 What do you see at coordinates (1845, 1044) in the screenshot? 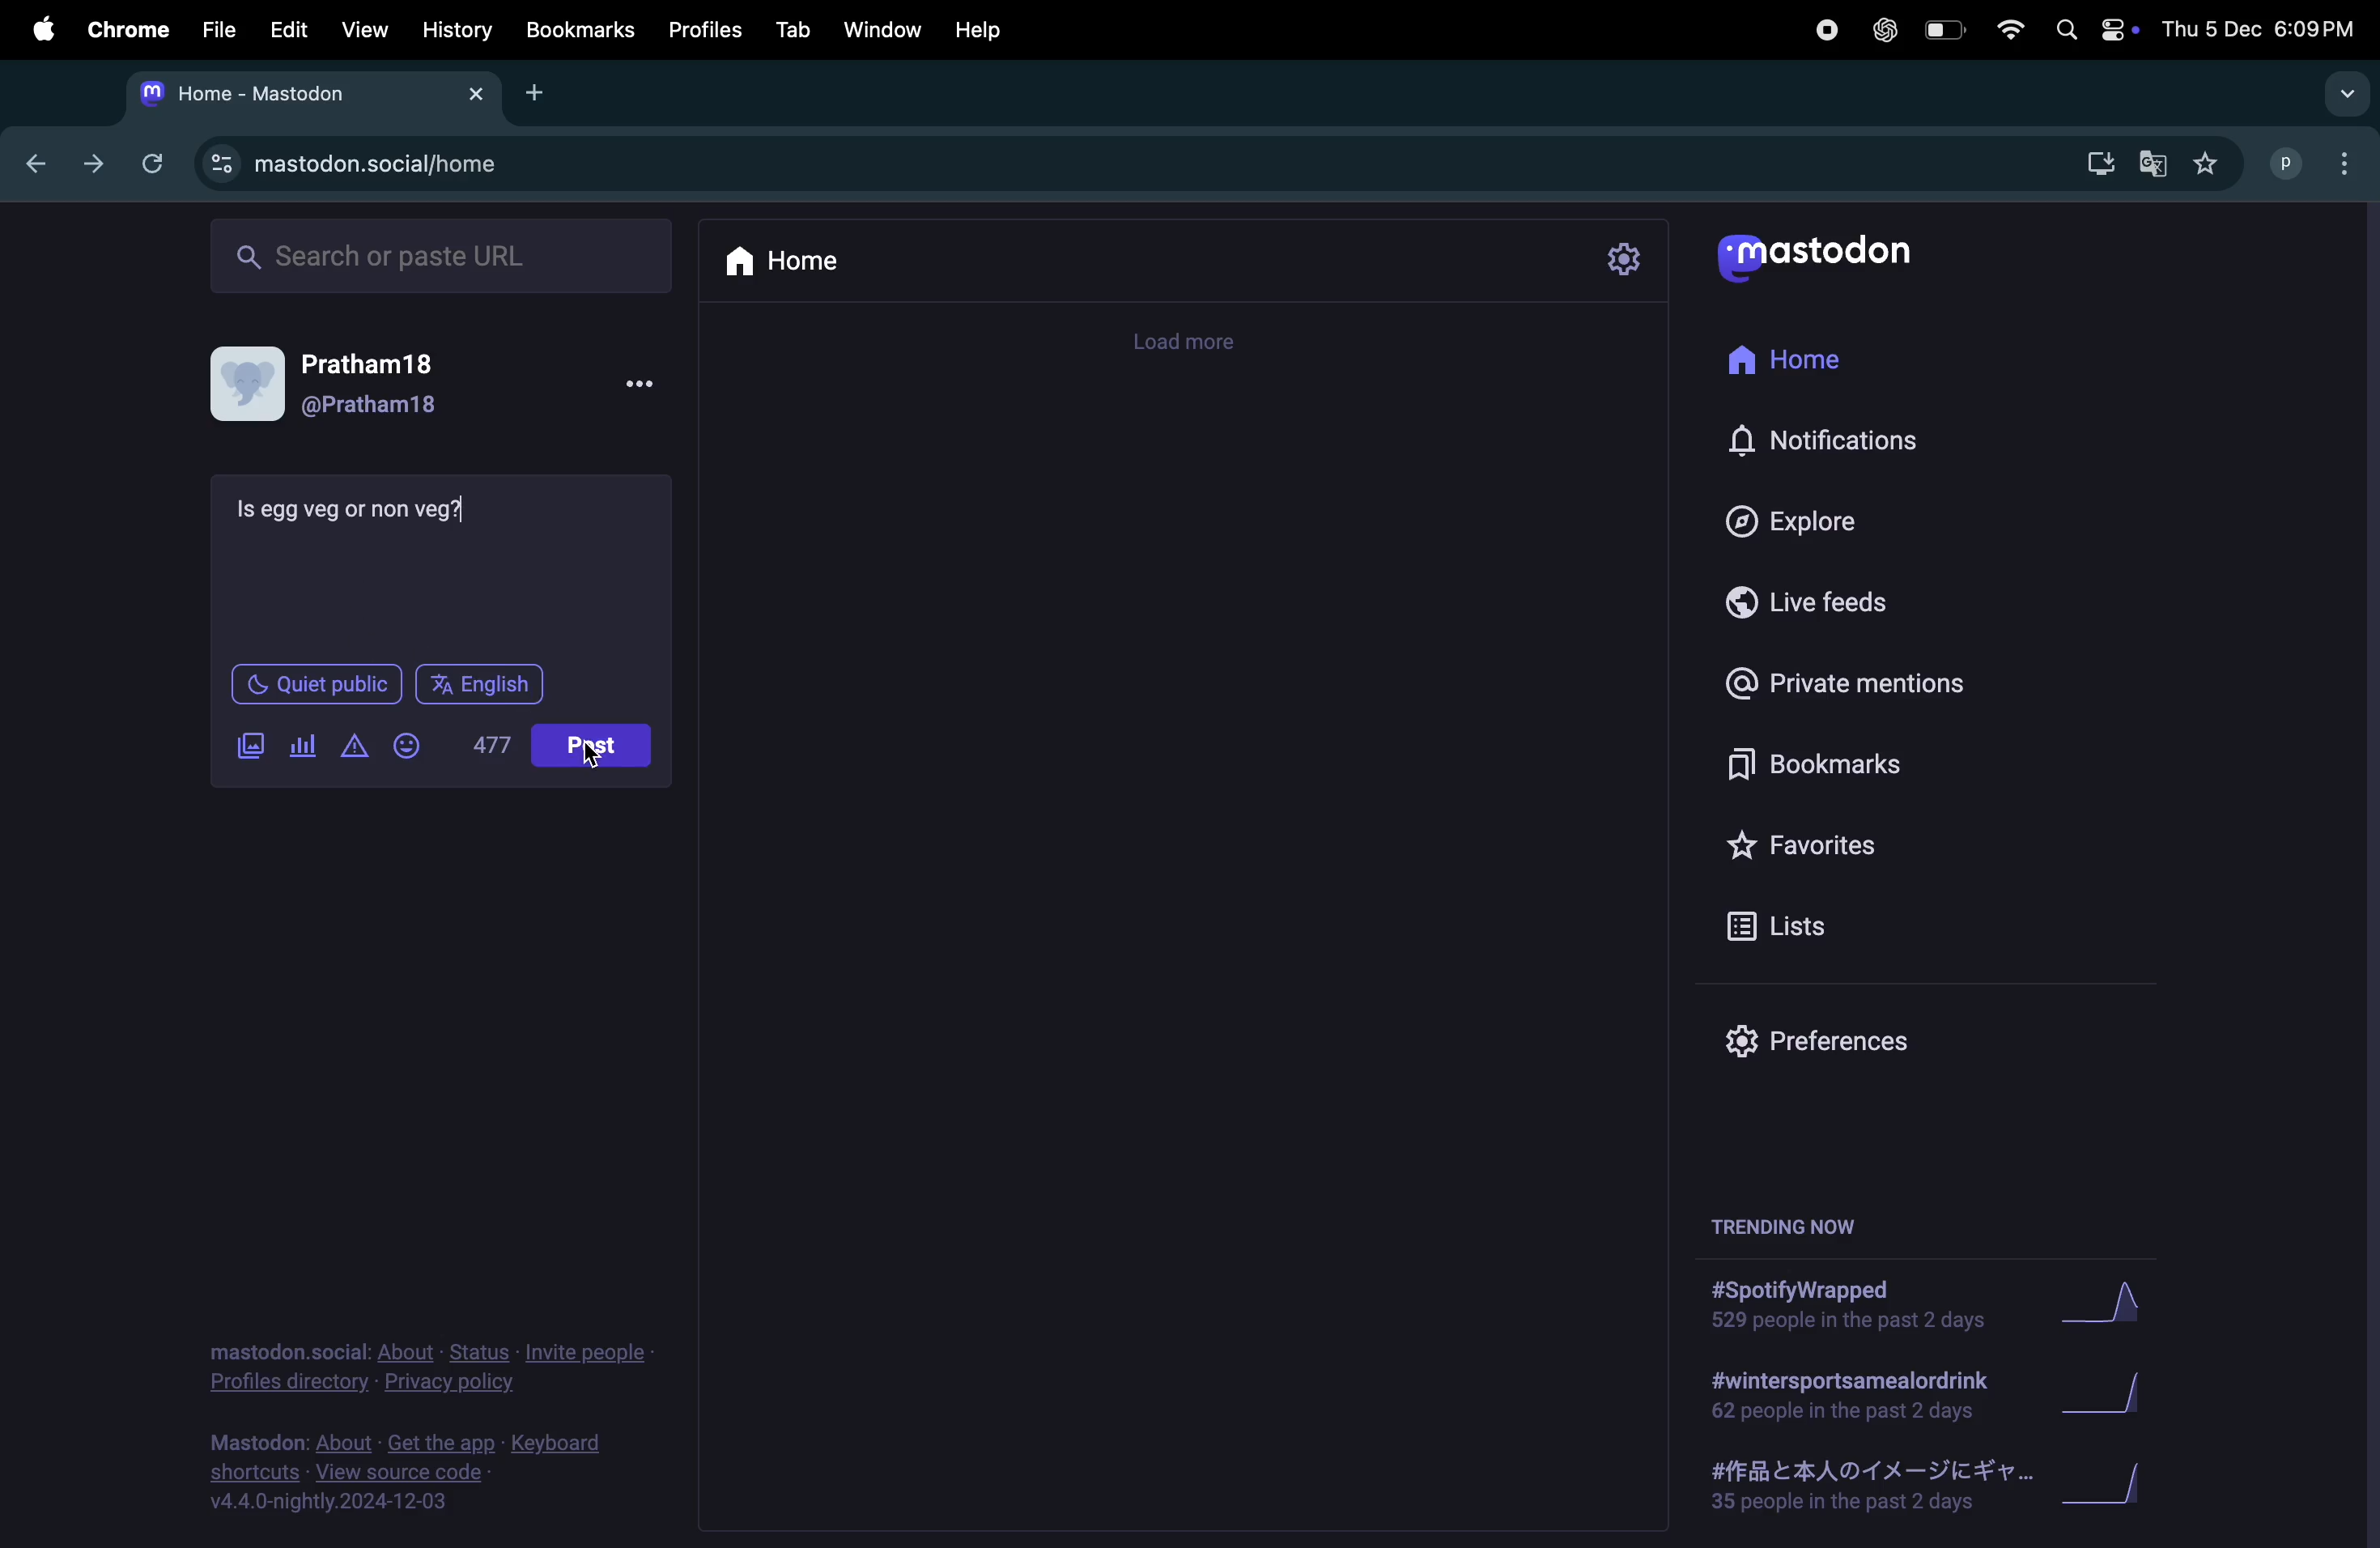
I see `prefences` at bounding box center [1845, 1044].